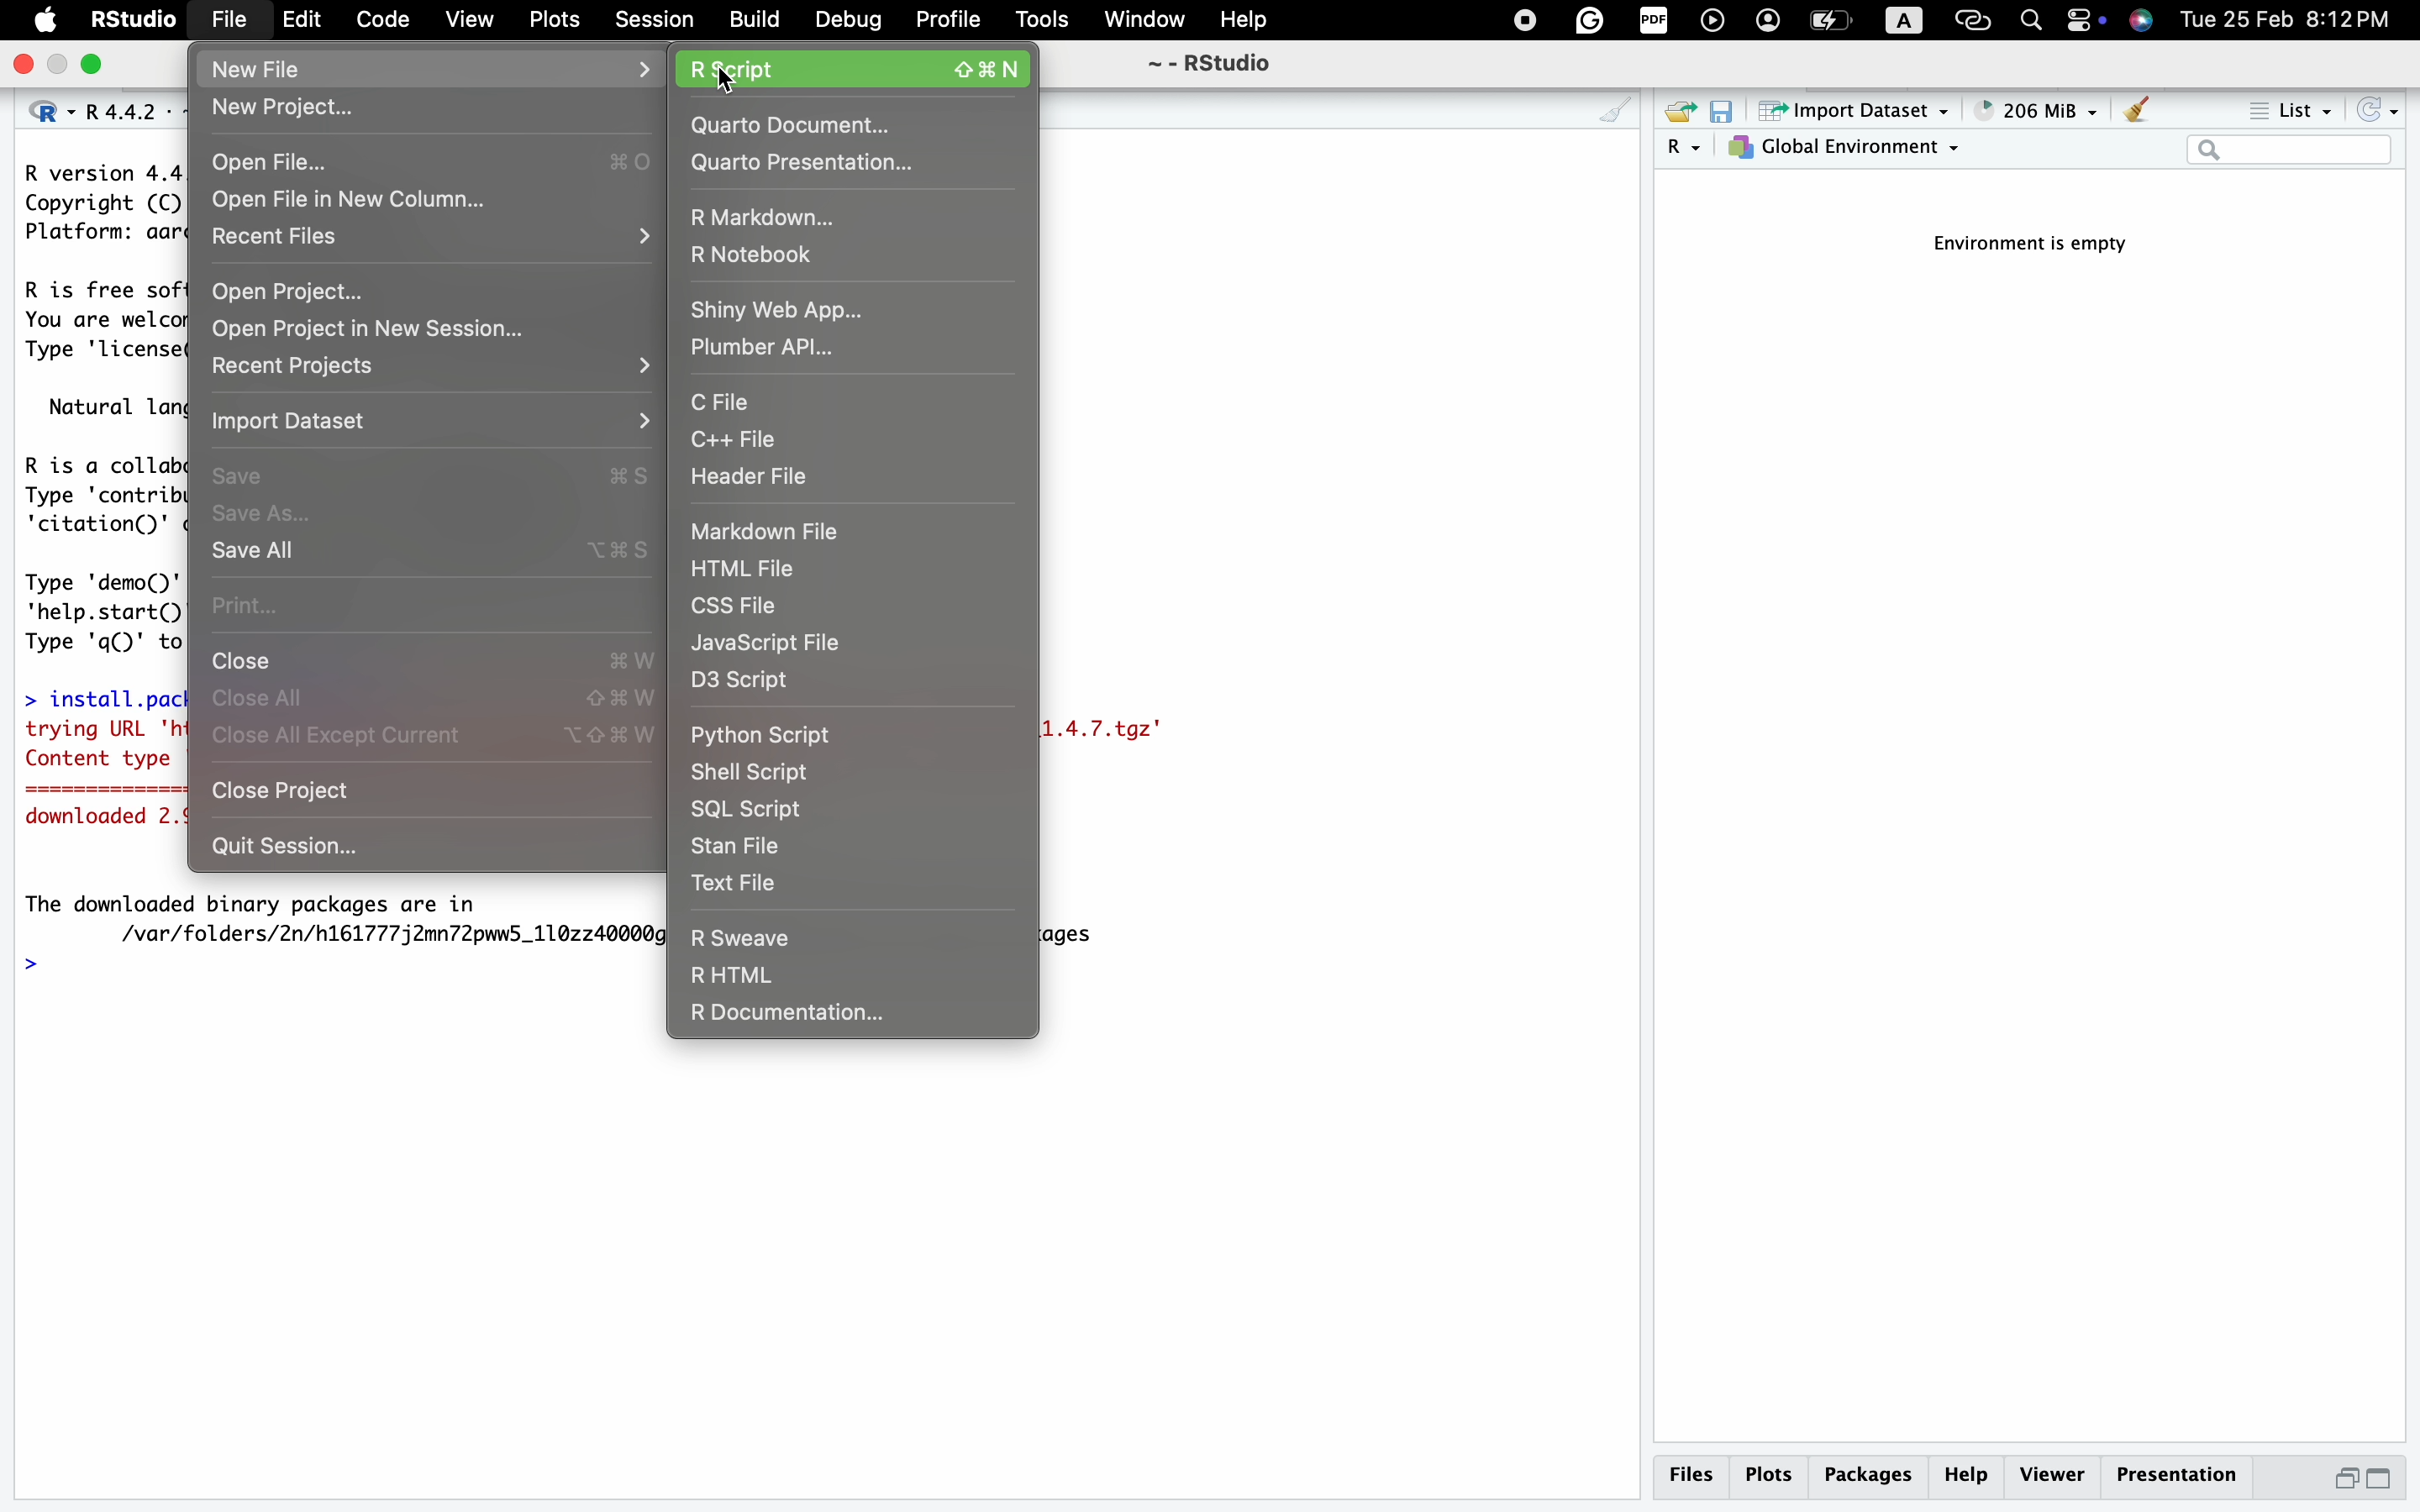 The image size is (2420, 1512). What do you see at coordinates (1729, 113) in the screenshot?
I see `save workspace as` at bounding box center [1729, 113].